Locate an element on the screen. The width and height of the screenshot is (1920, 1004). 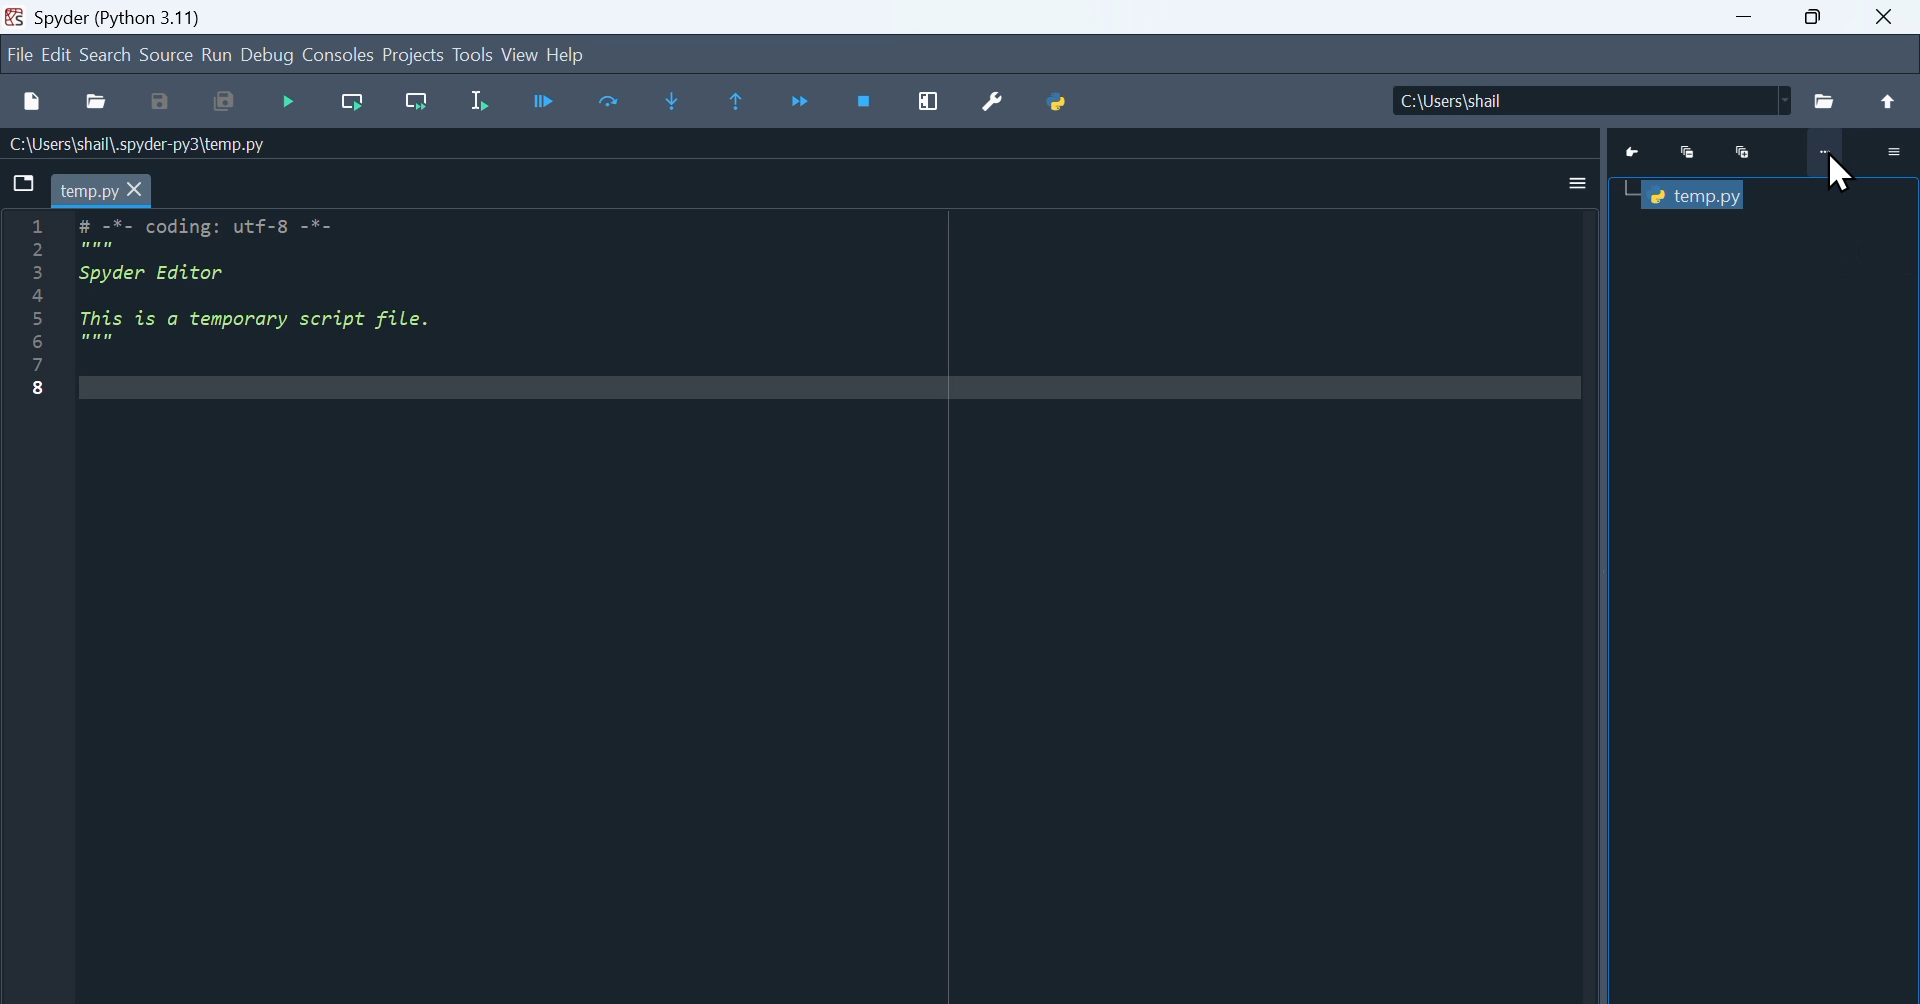
Save as is located at coordinates (160, 103).